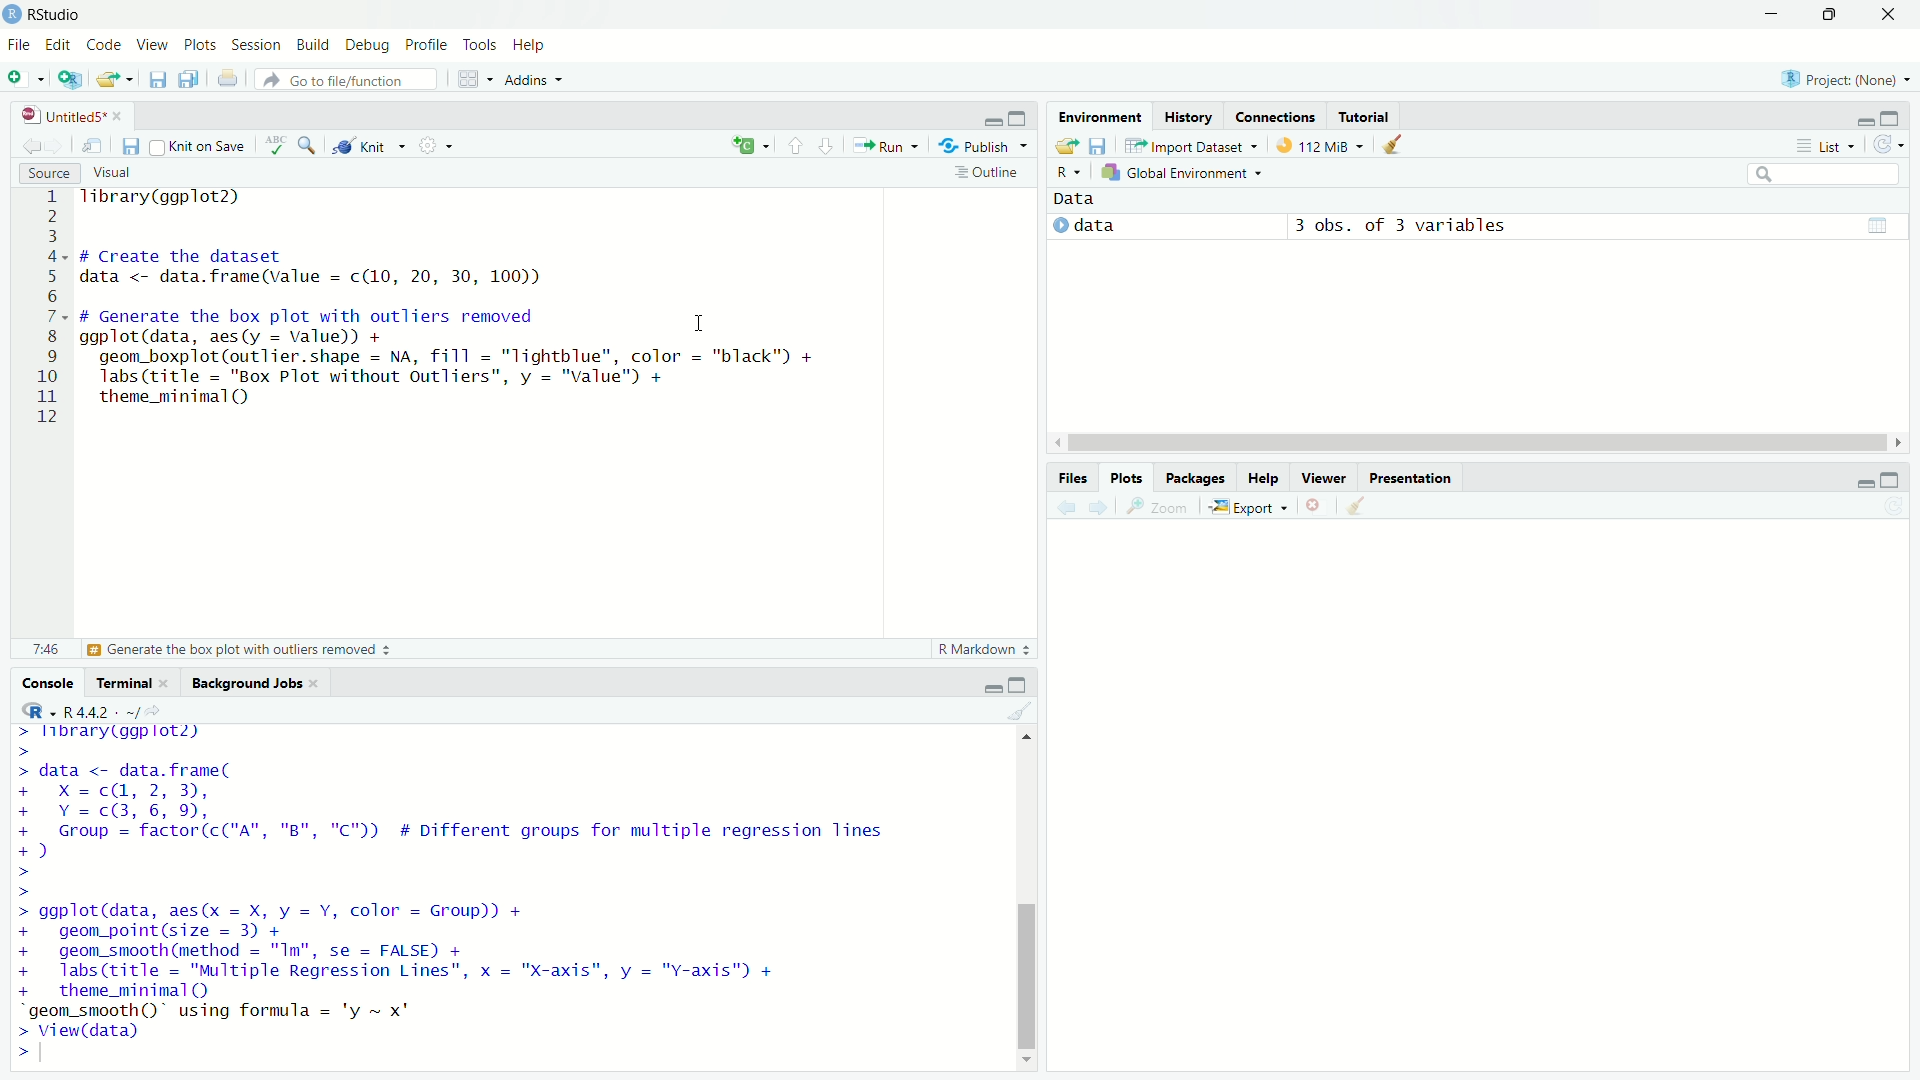 This screenshot has width=1920, height=1080. Describe the element at coordinates (240, 651) in the screenshot. I see `| Generate the box plot with outliers removed +` at that location.